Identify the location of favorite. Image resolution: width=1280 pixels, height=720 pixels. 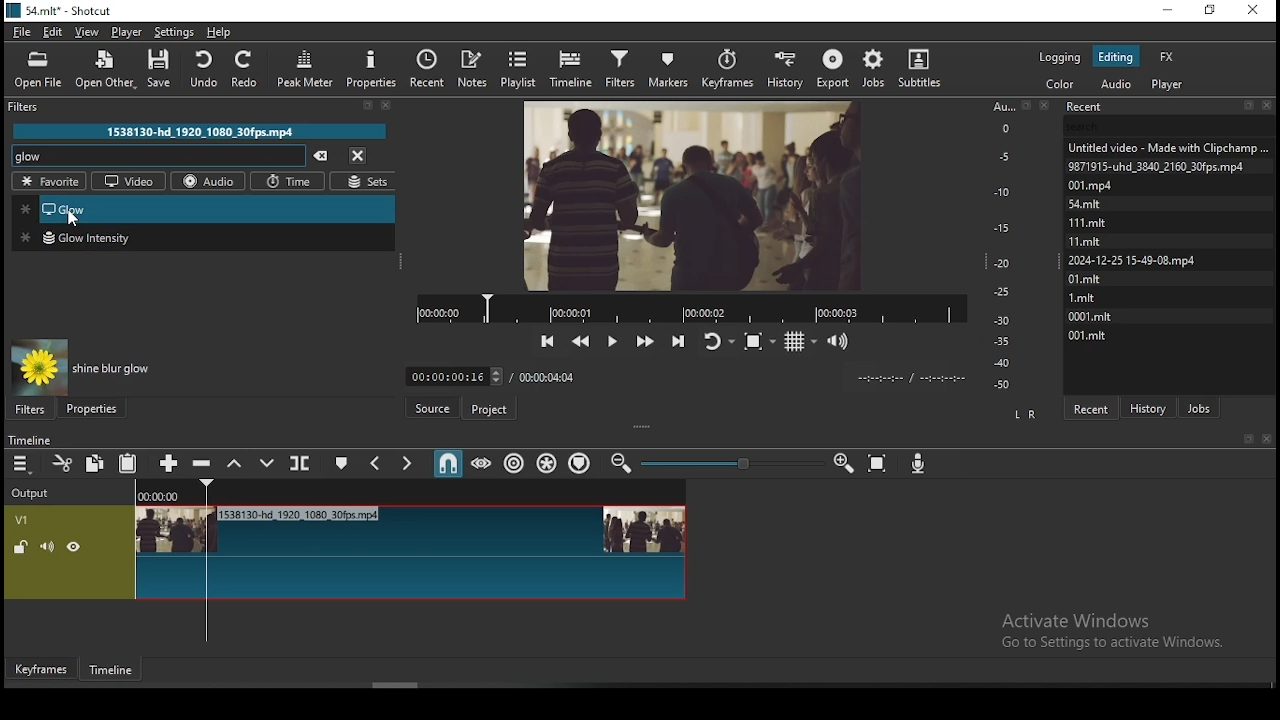
(49, 181).